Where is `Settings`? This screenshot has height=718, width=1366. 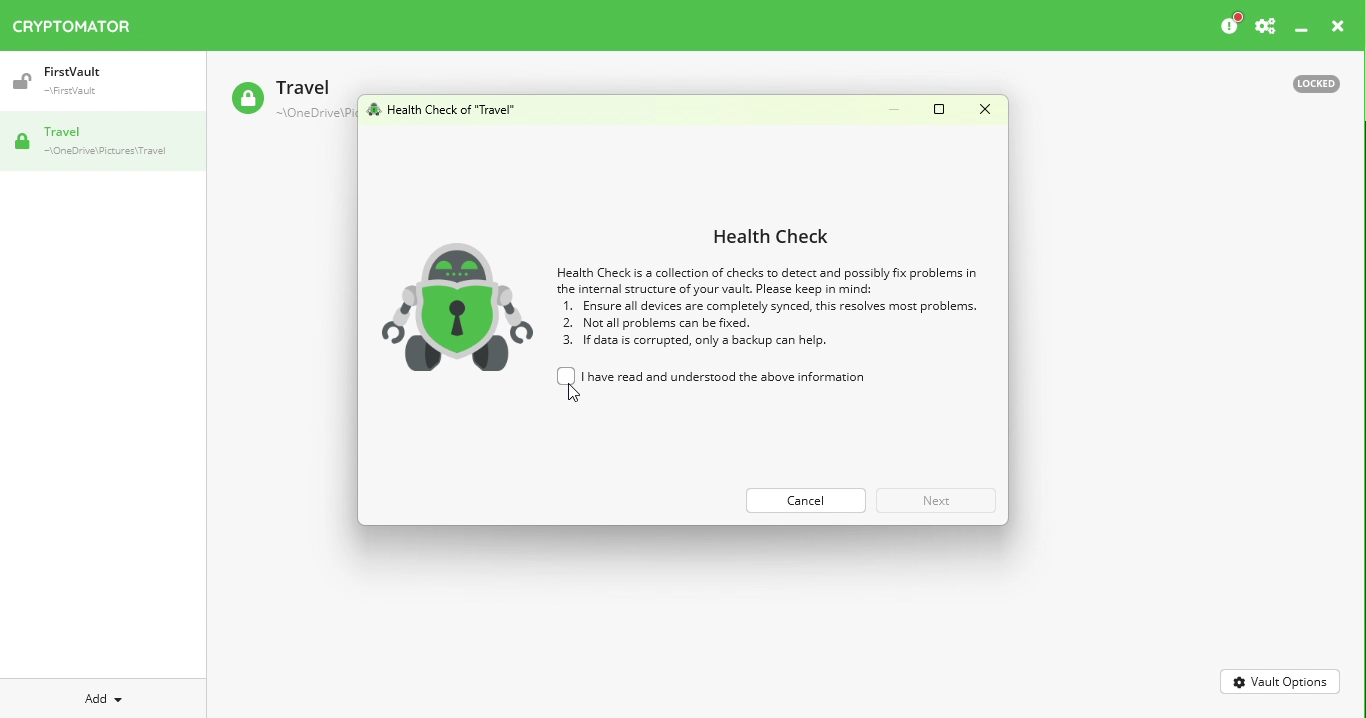
Settings is located at coordinates (1265, 28).